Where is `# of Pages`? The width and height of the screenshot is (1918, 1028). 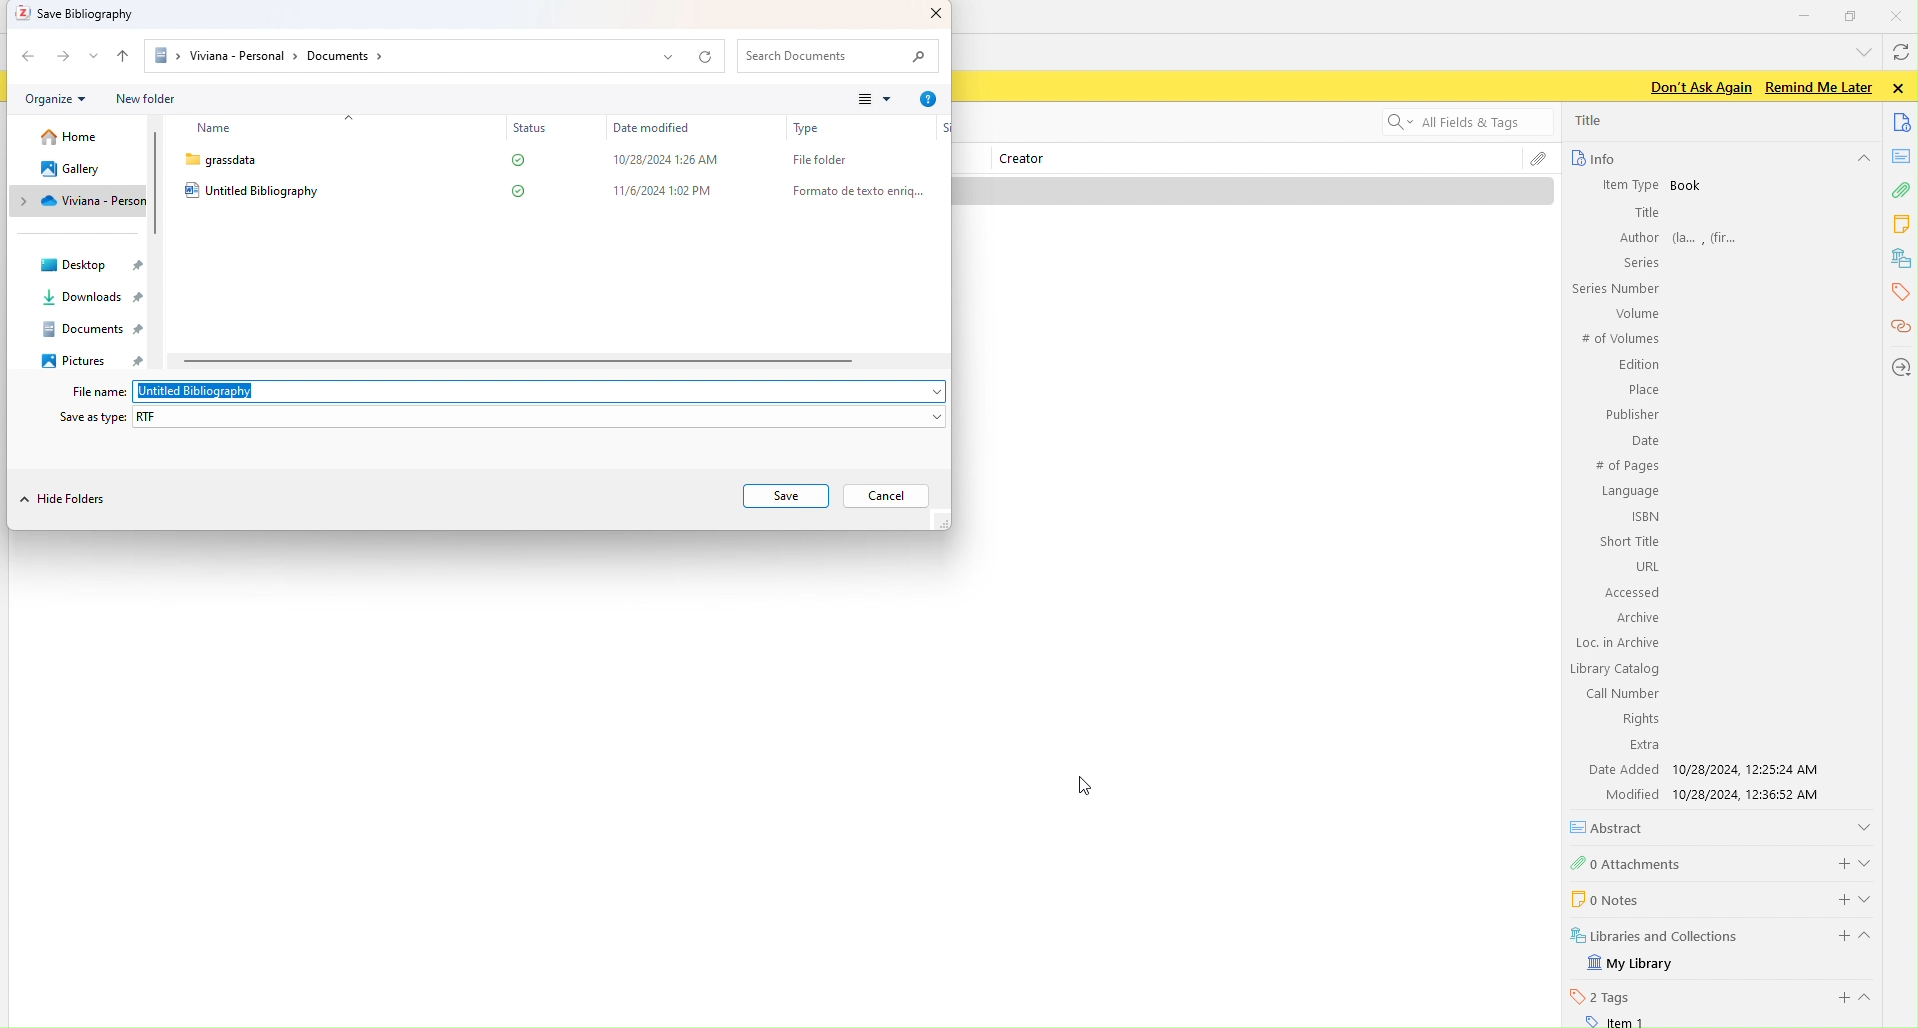 # of Pages is located at coordinates (1626, 467).